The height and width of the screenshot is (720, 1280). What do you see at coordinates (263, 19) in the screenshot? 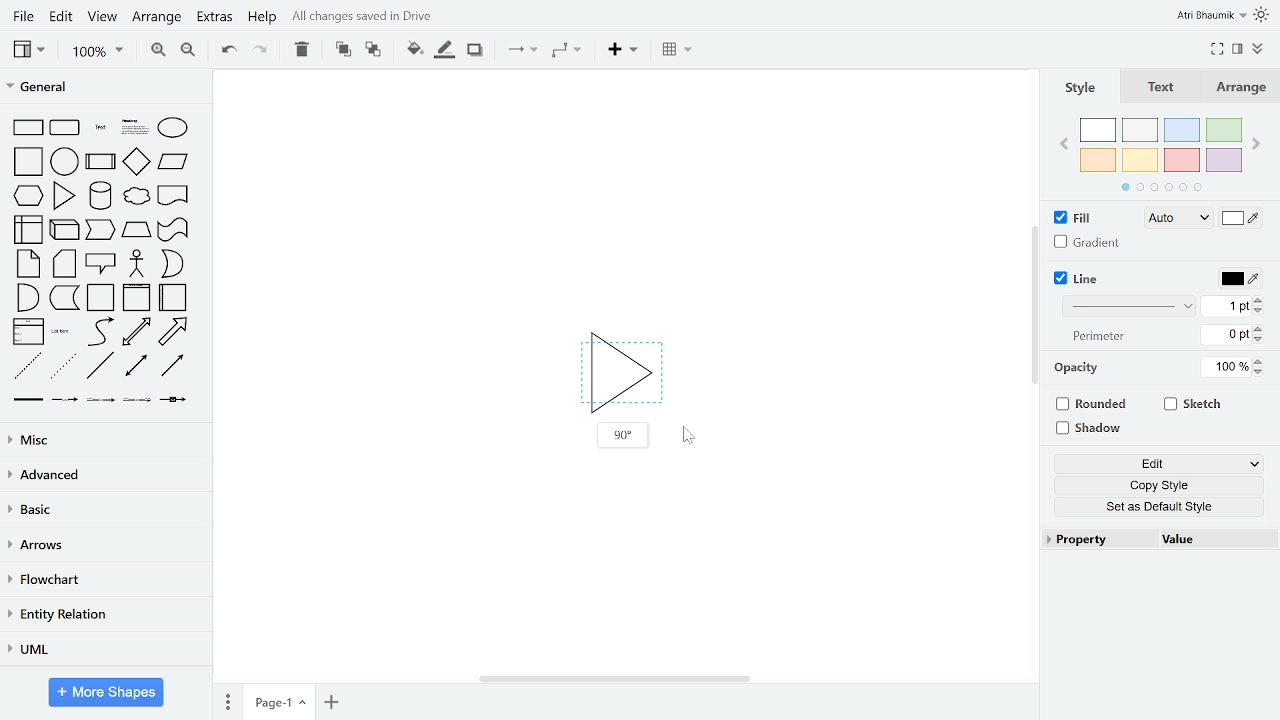
I see `help` at bounding box center [263, 19].